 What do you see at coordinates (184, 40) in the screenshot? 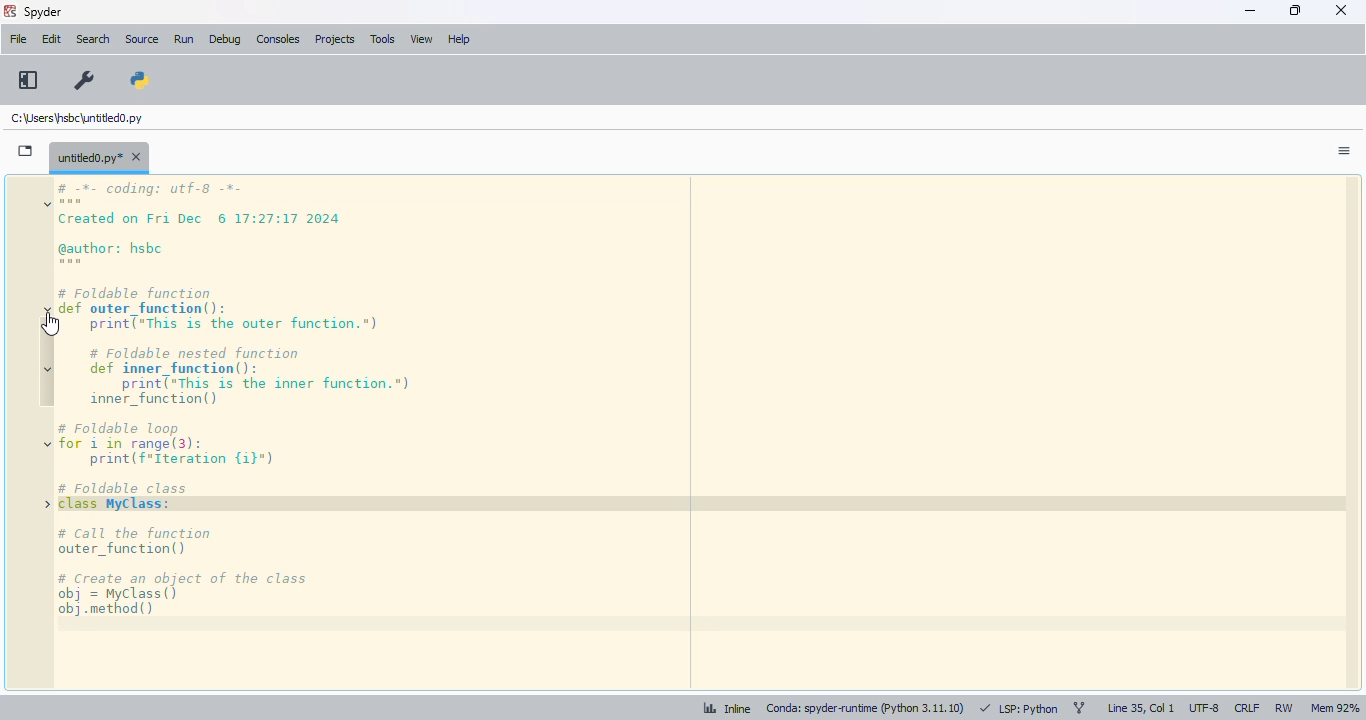
I see `run` at bounding box center [184, 40].